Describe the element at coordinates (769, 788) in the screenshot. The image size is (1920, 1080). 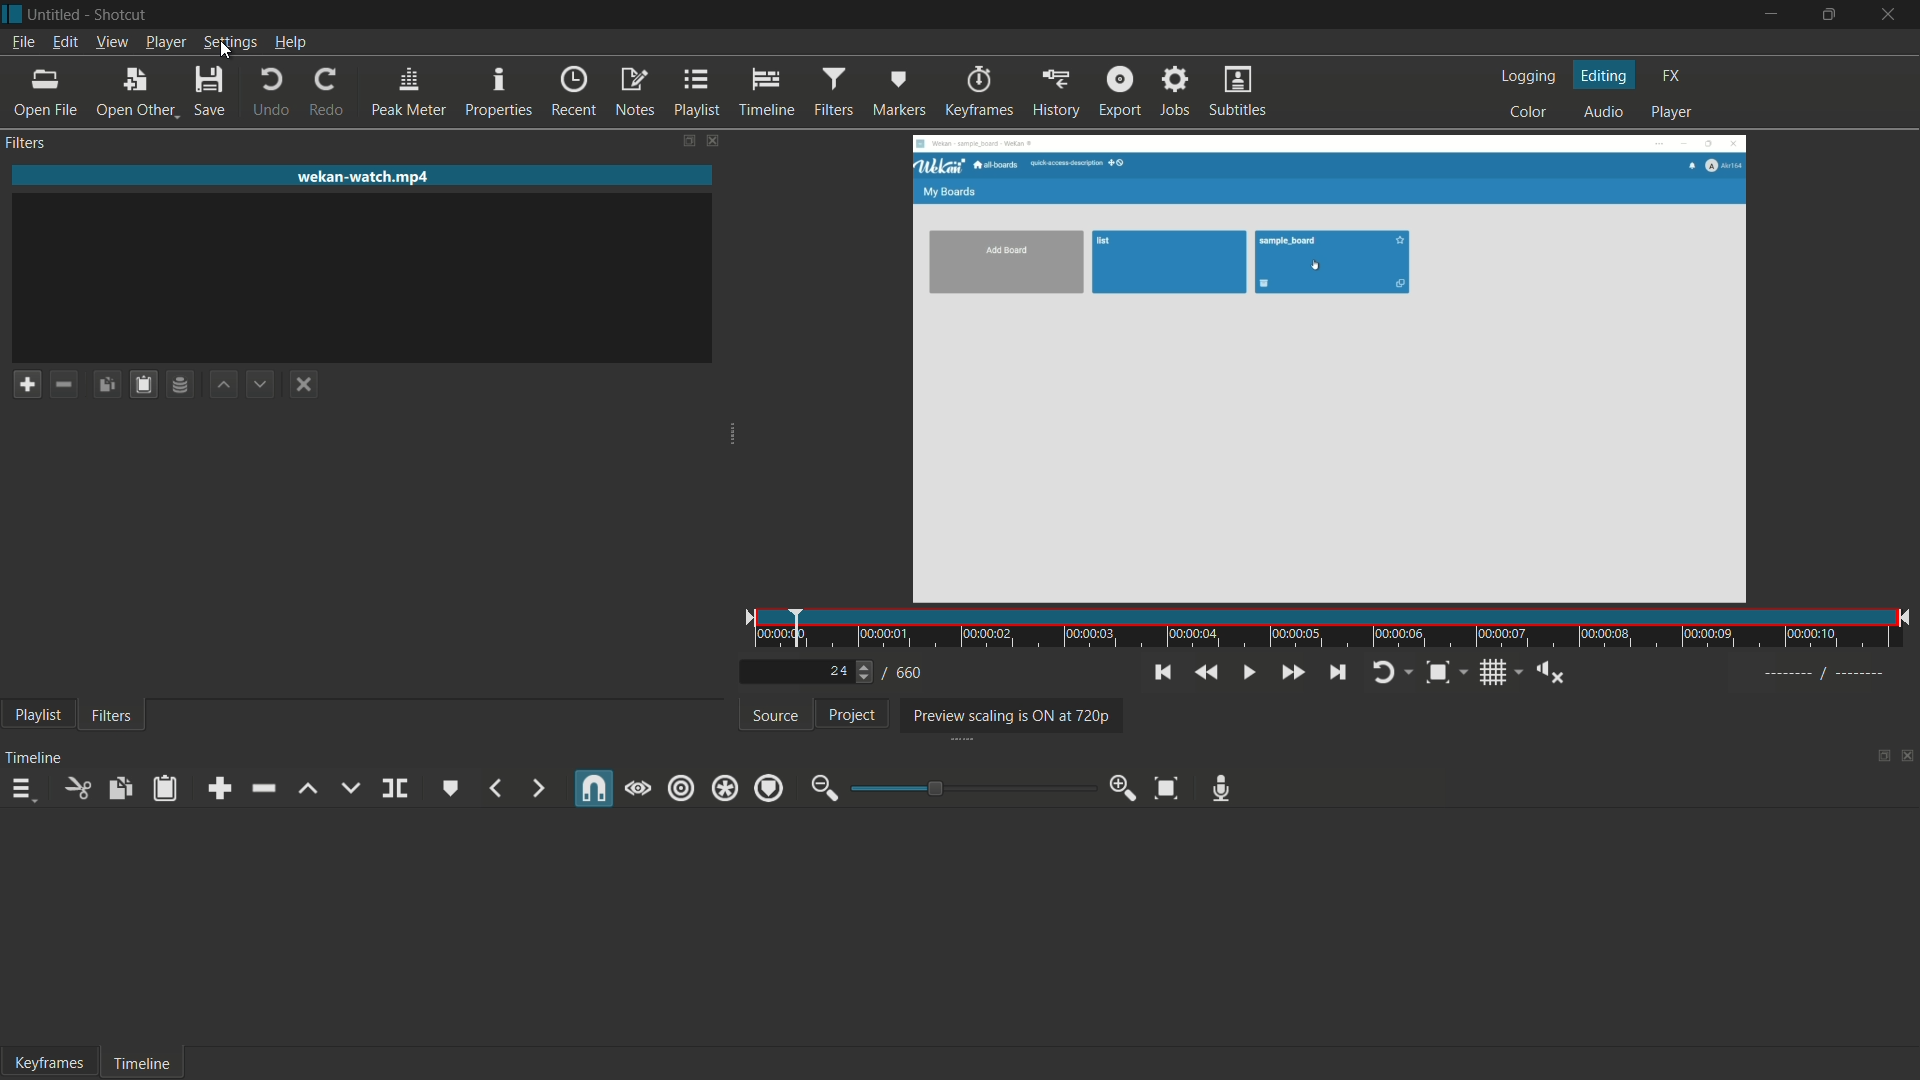
I see `ripple markers` at that location.